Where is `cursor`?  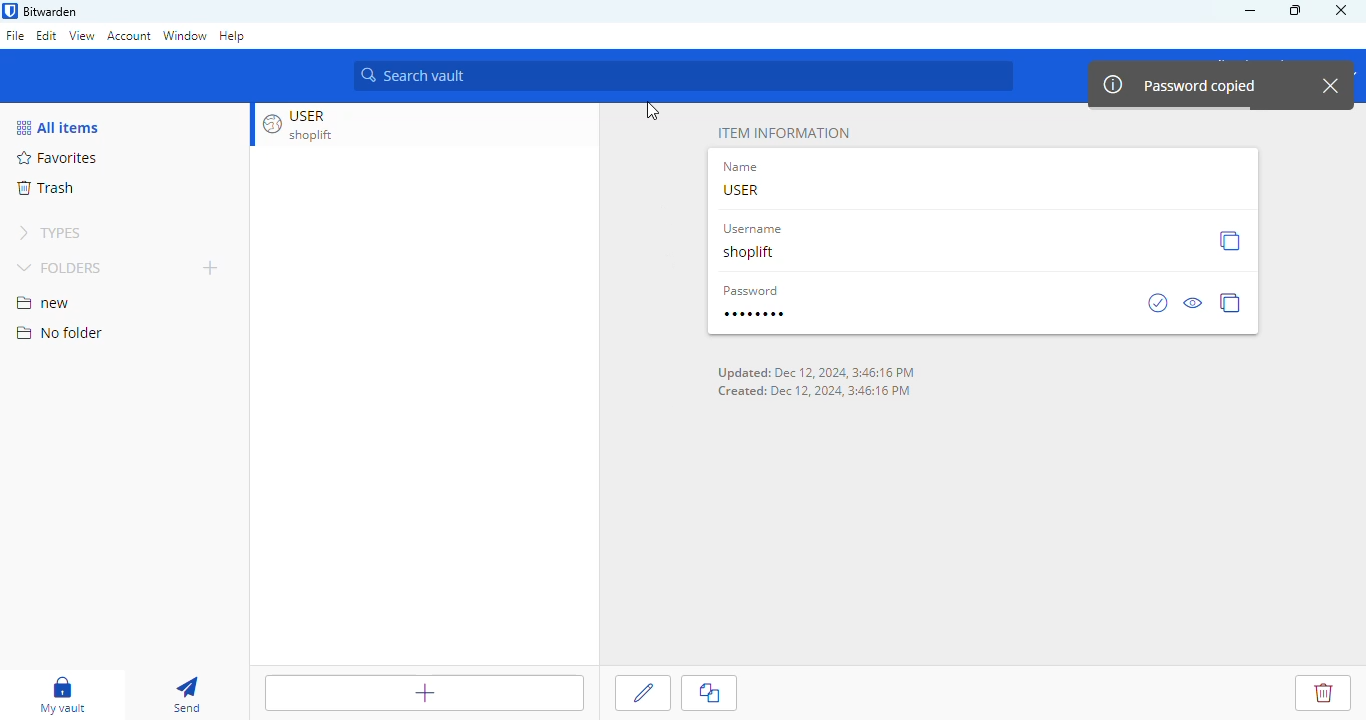 cursor is located at coordinates (652, 112).